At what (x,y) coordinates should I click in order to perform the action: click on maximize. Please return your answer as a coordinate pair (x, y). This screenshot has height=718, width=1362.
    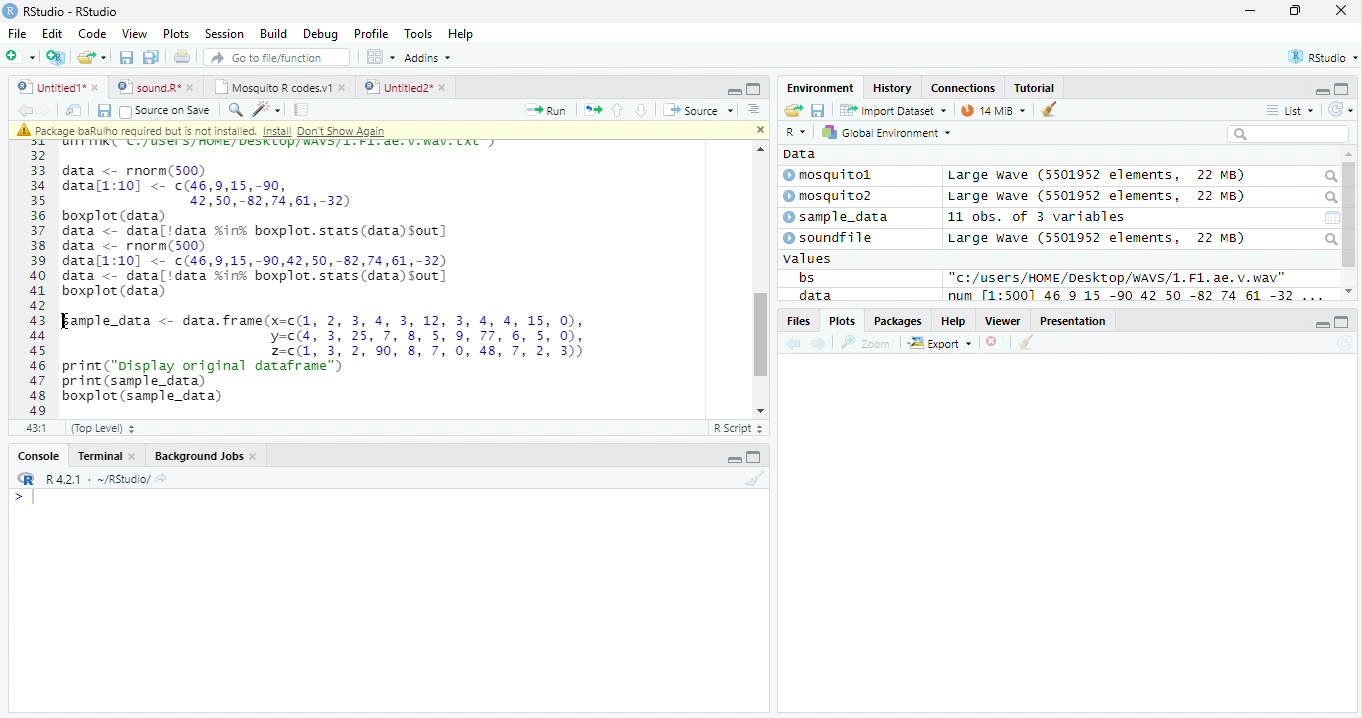
    Looking at the image, I should click on (1294, 10).